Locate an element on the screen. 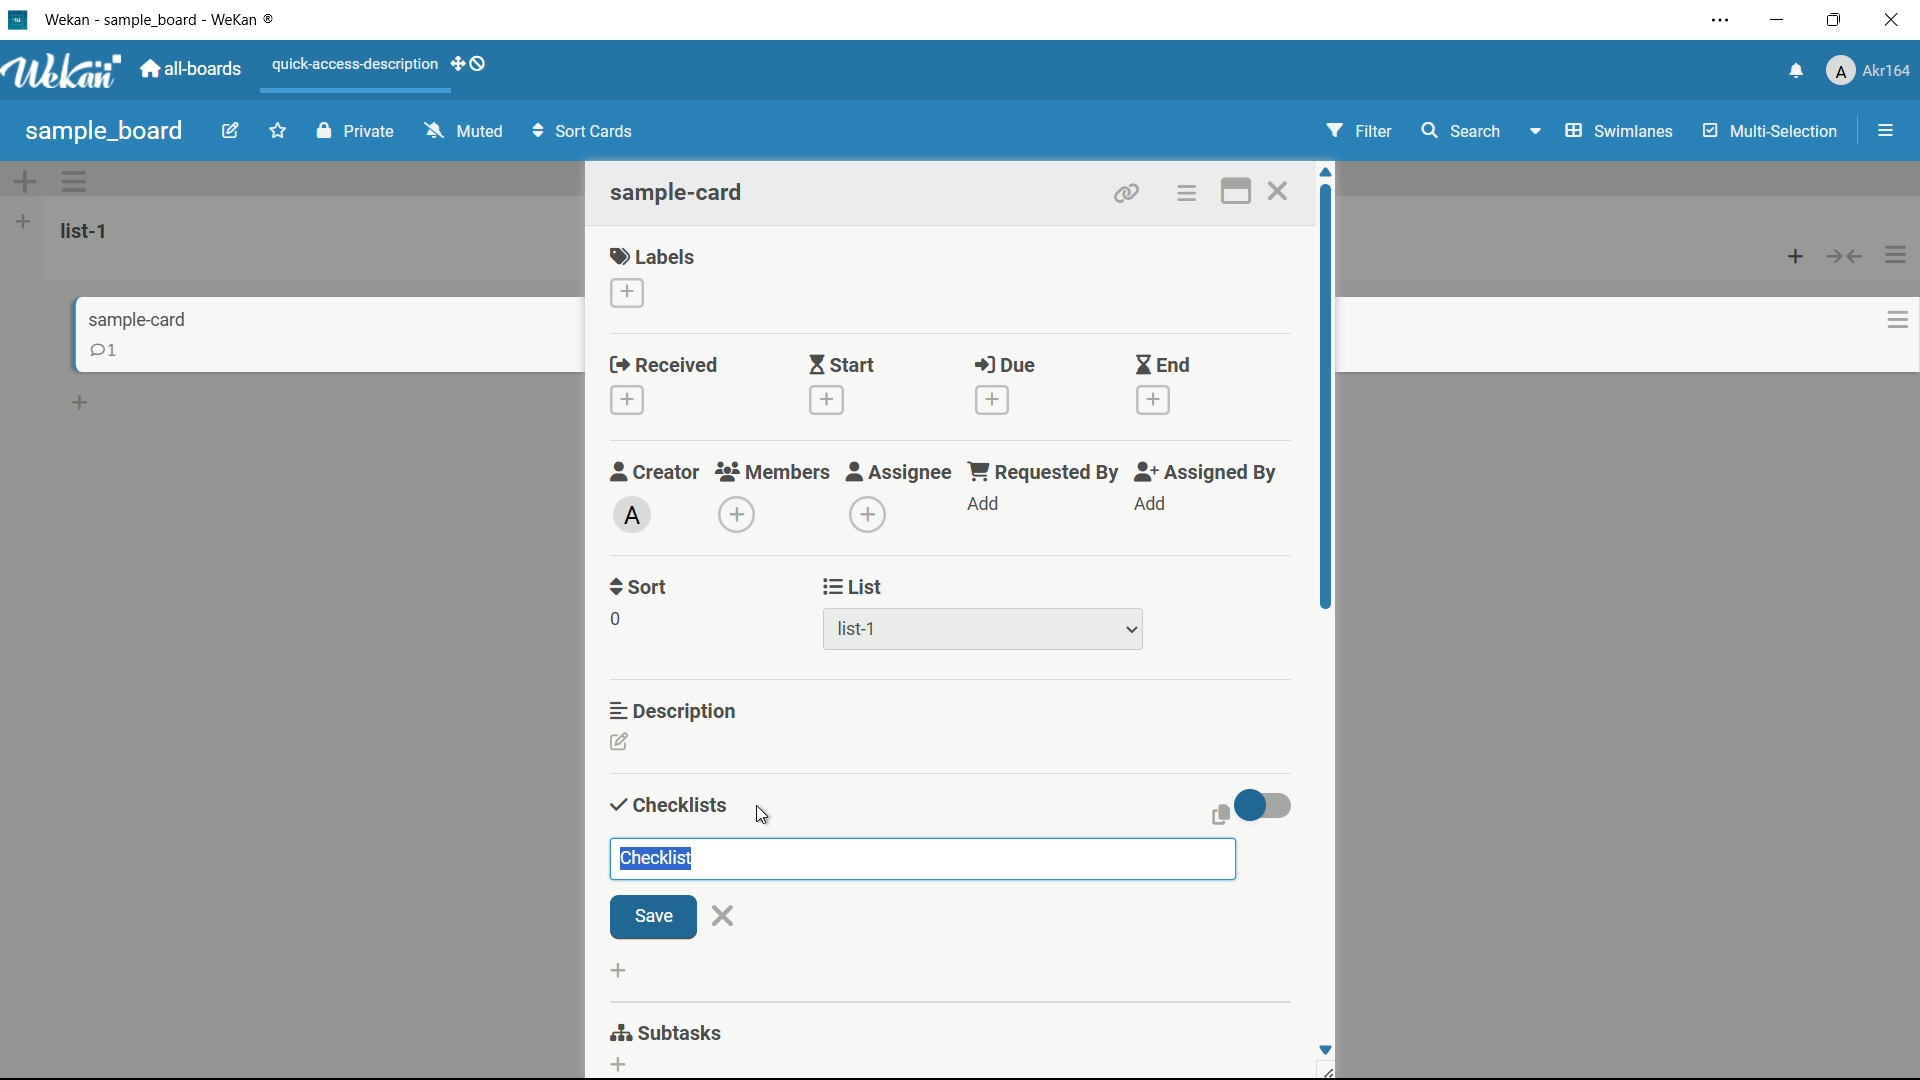 Image resolution: width=1920 pixels, height=1080 pixels. Scroll down is located at coordinates (1325, 1049).